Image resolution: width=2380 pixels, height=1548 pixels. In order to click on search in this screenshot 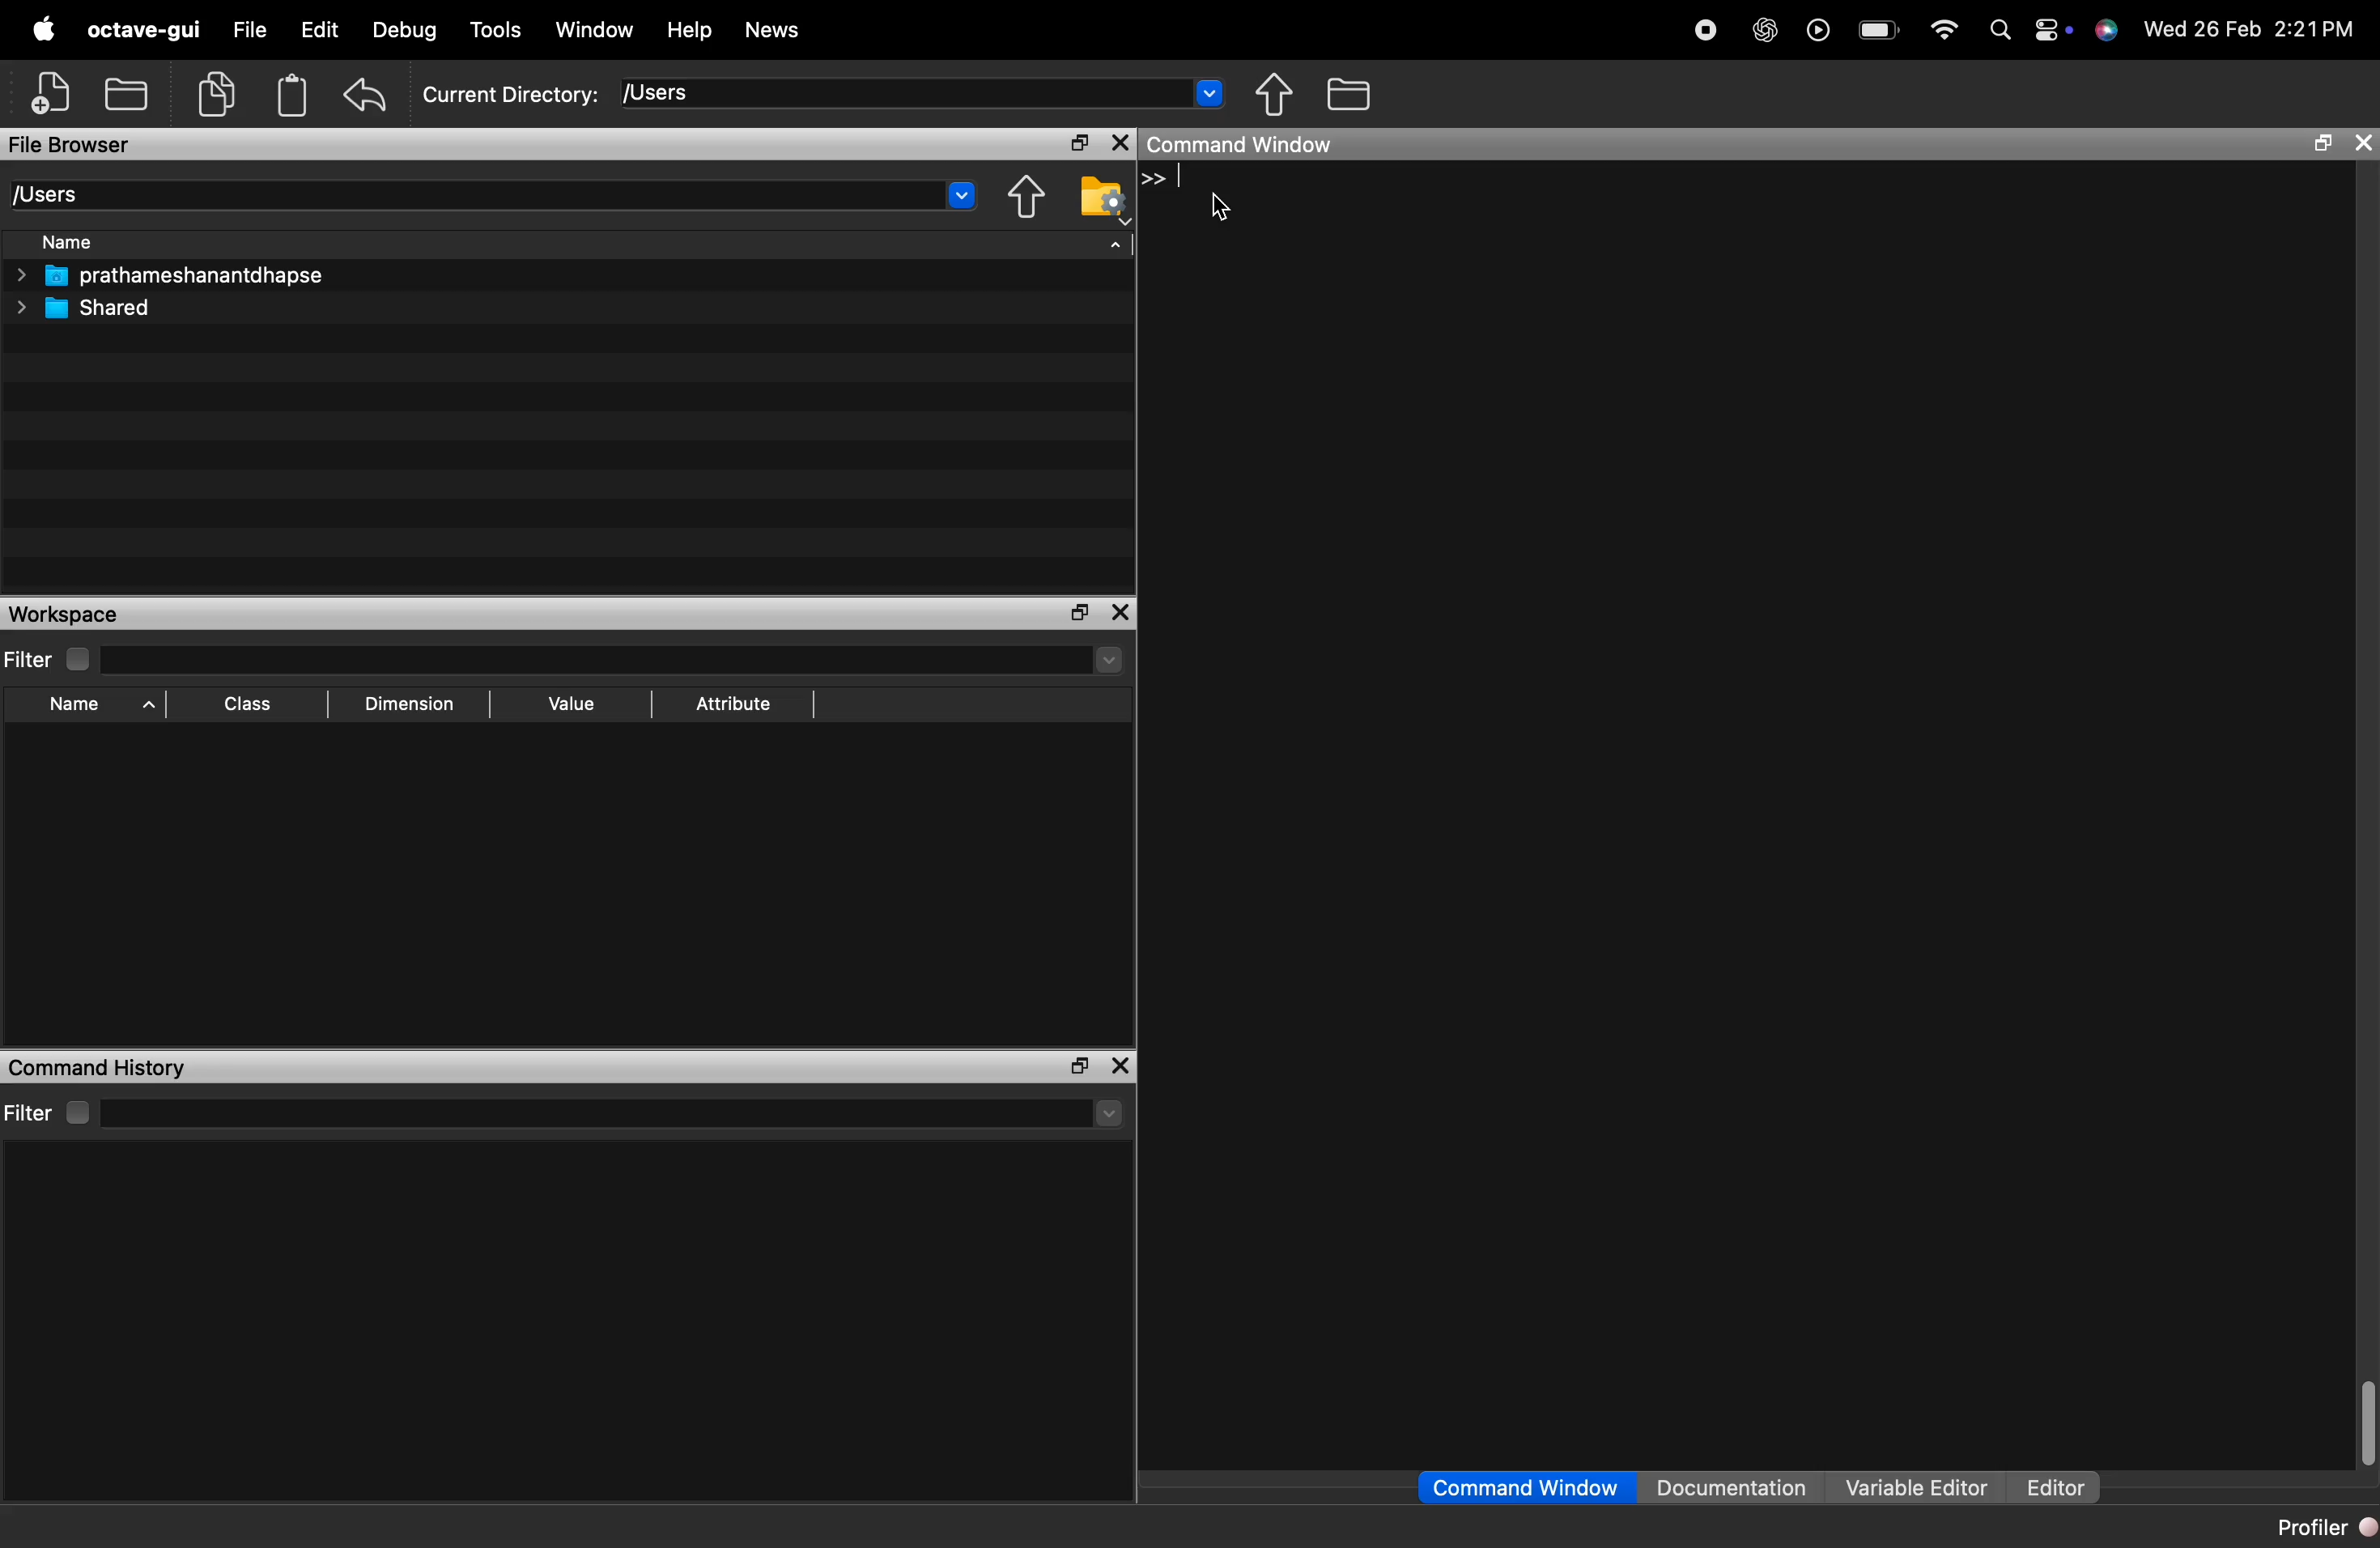, I will do `click(1998, 30)`.